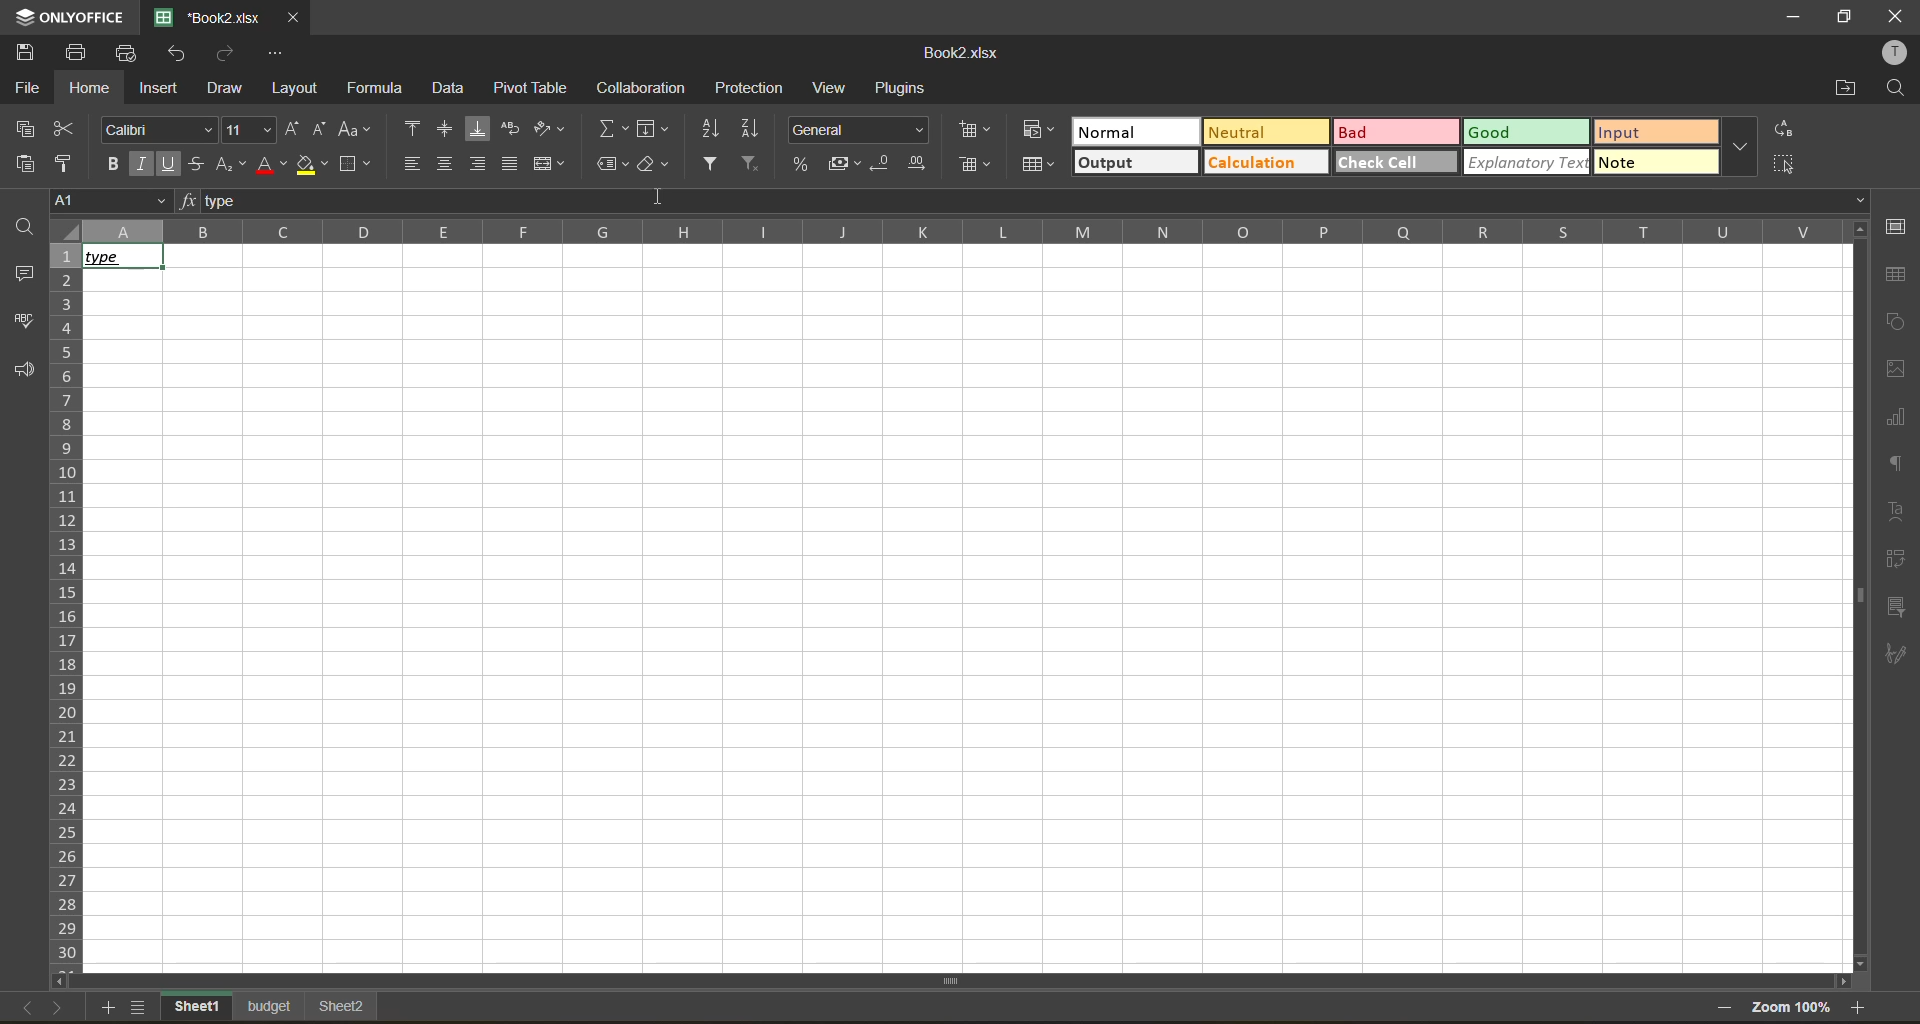 Image resolution: width=1920 pixels, height=1024 pixels. I want to click on minimize, so click(1785, 15).